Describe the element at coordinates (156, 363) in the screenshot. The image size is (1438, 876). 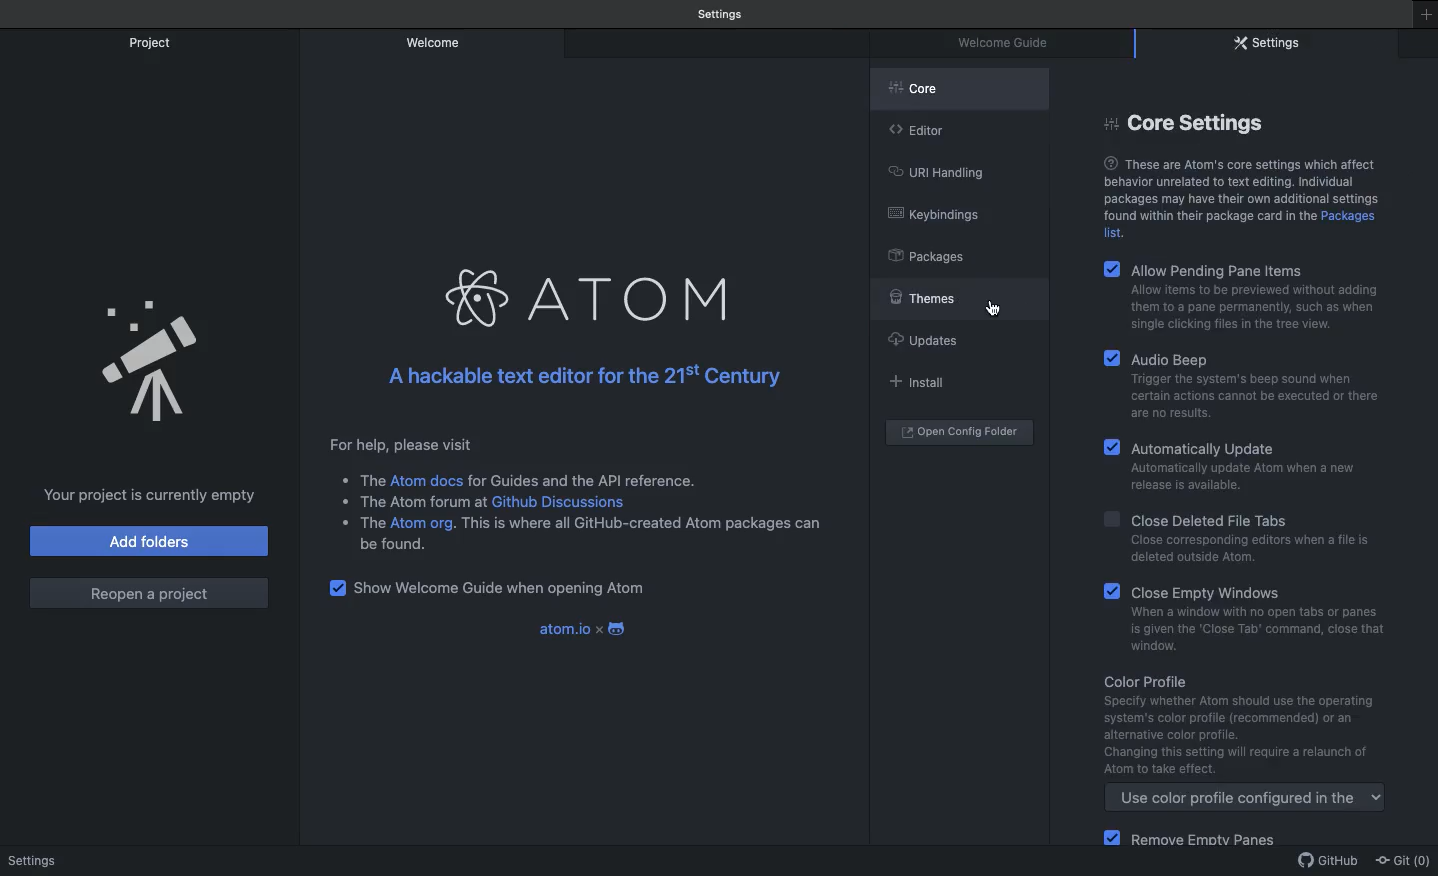
I see `Emblem` at that location.